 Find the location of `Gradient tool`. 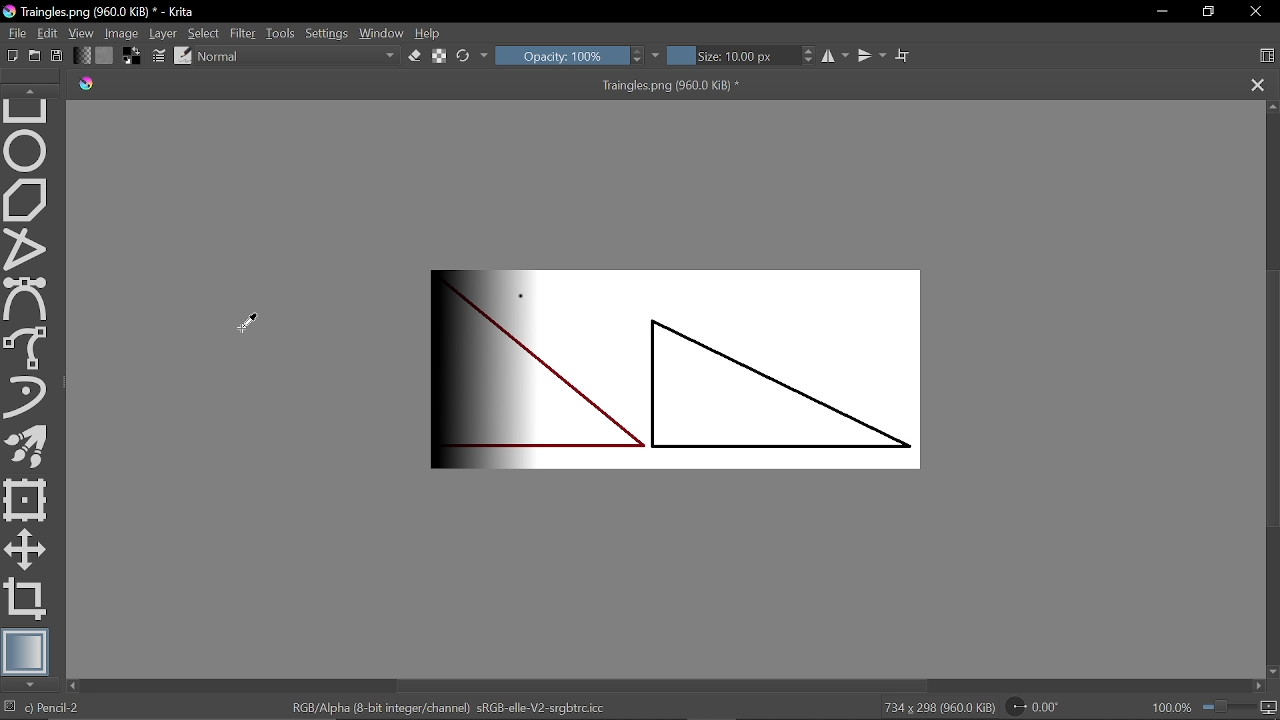

Gradient tool is located at coordinates (26, 651).